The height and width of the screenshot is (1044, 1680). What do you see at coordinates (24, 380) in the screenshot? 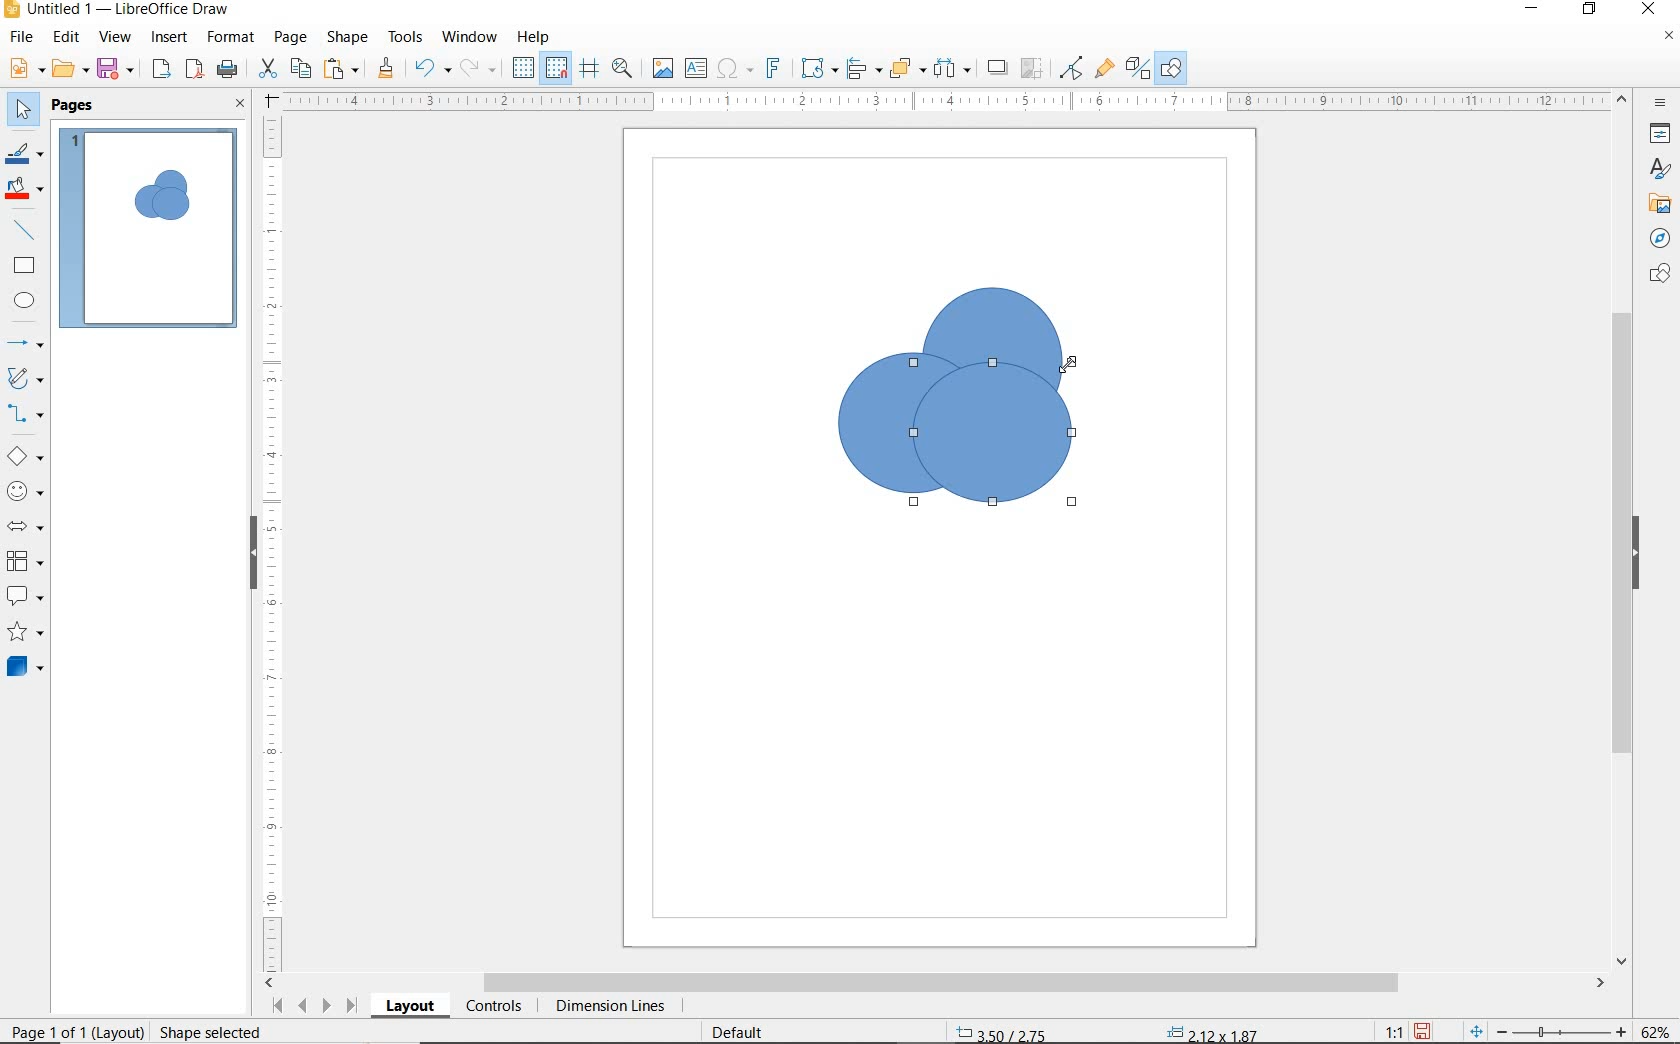
I see `CURVES AND POLYGONS` at bounding box center [24, 380].